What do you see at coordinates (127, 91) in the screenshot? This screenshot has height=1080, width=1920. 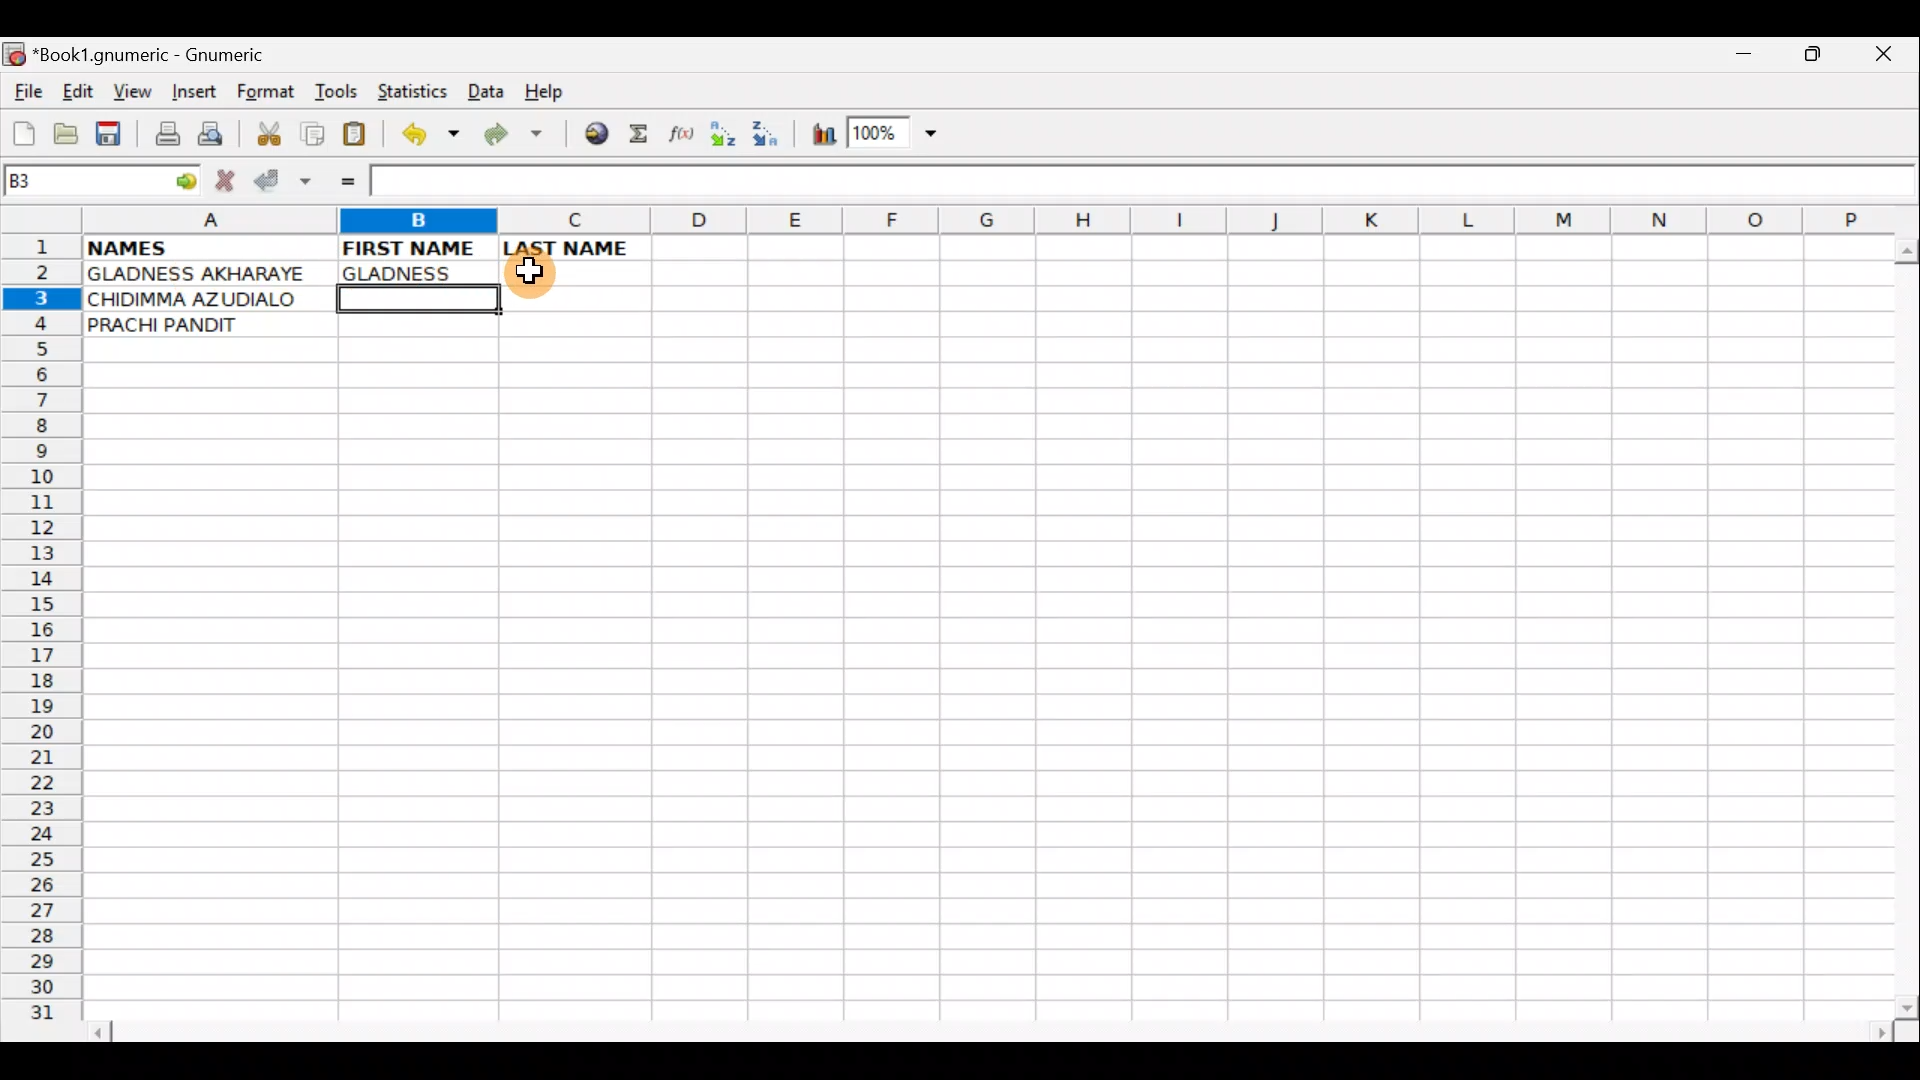 I see `View` at bounding box center [127, 91].